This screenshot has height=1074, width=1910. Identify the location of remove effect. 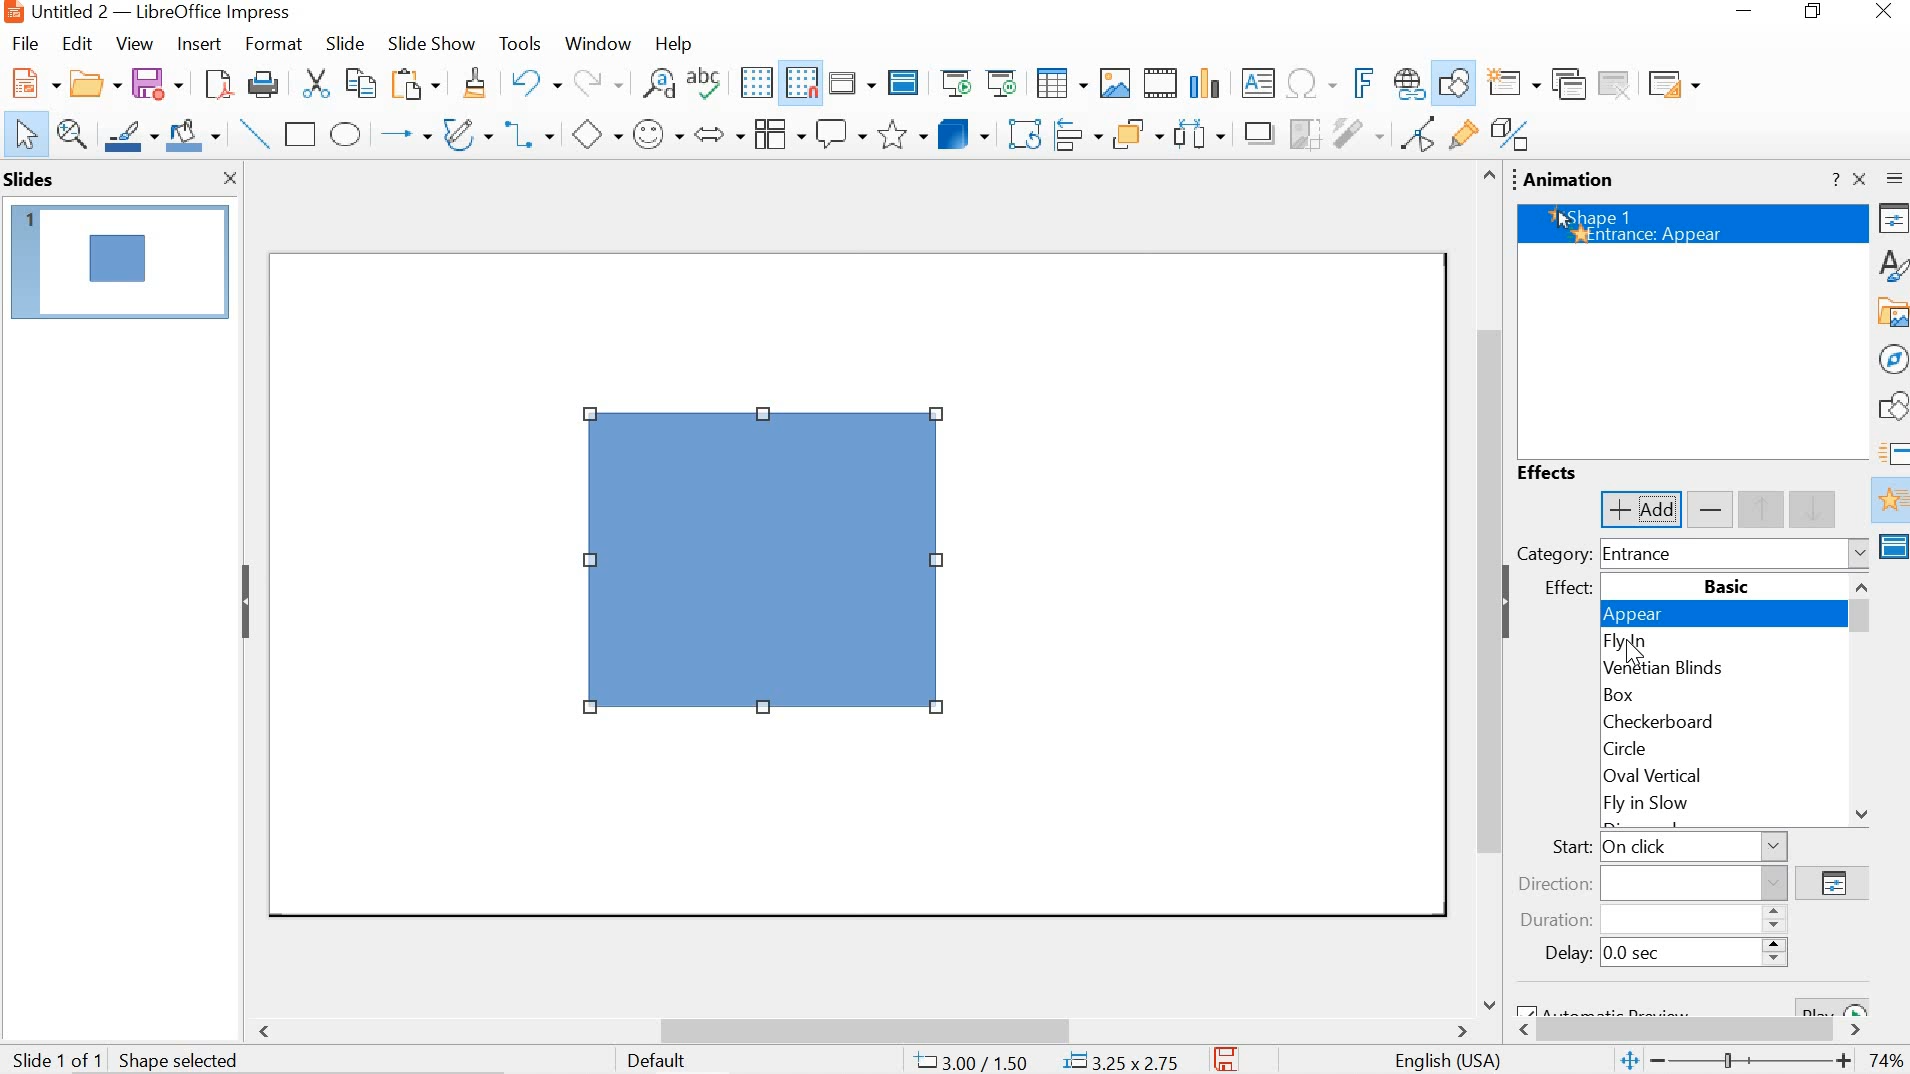
(1712, 510).